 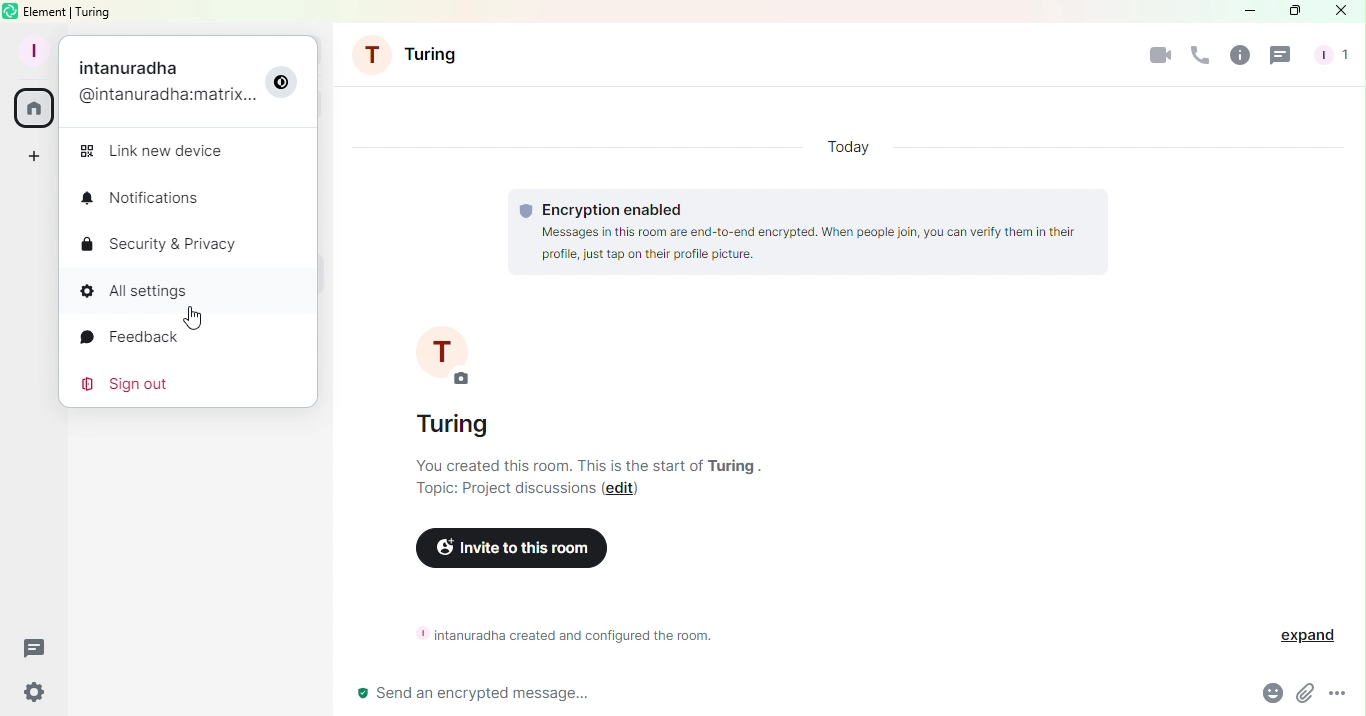 I want to click on Room information, so click(x=577, y=634).